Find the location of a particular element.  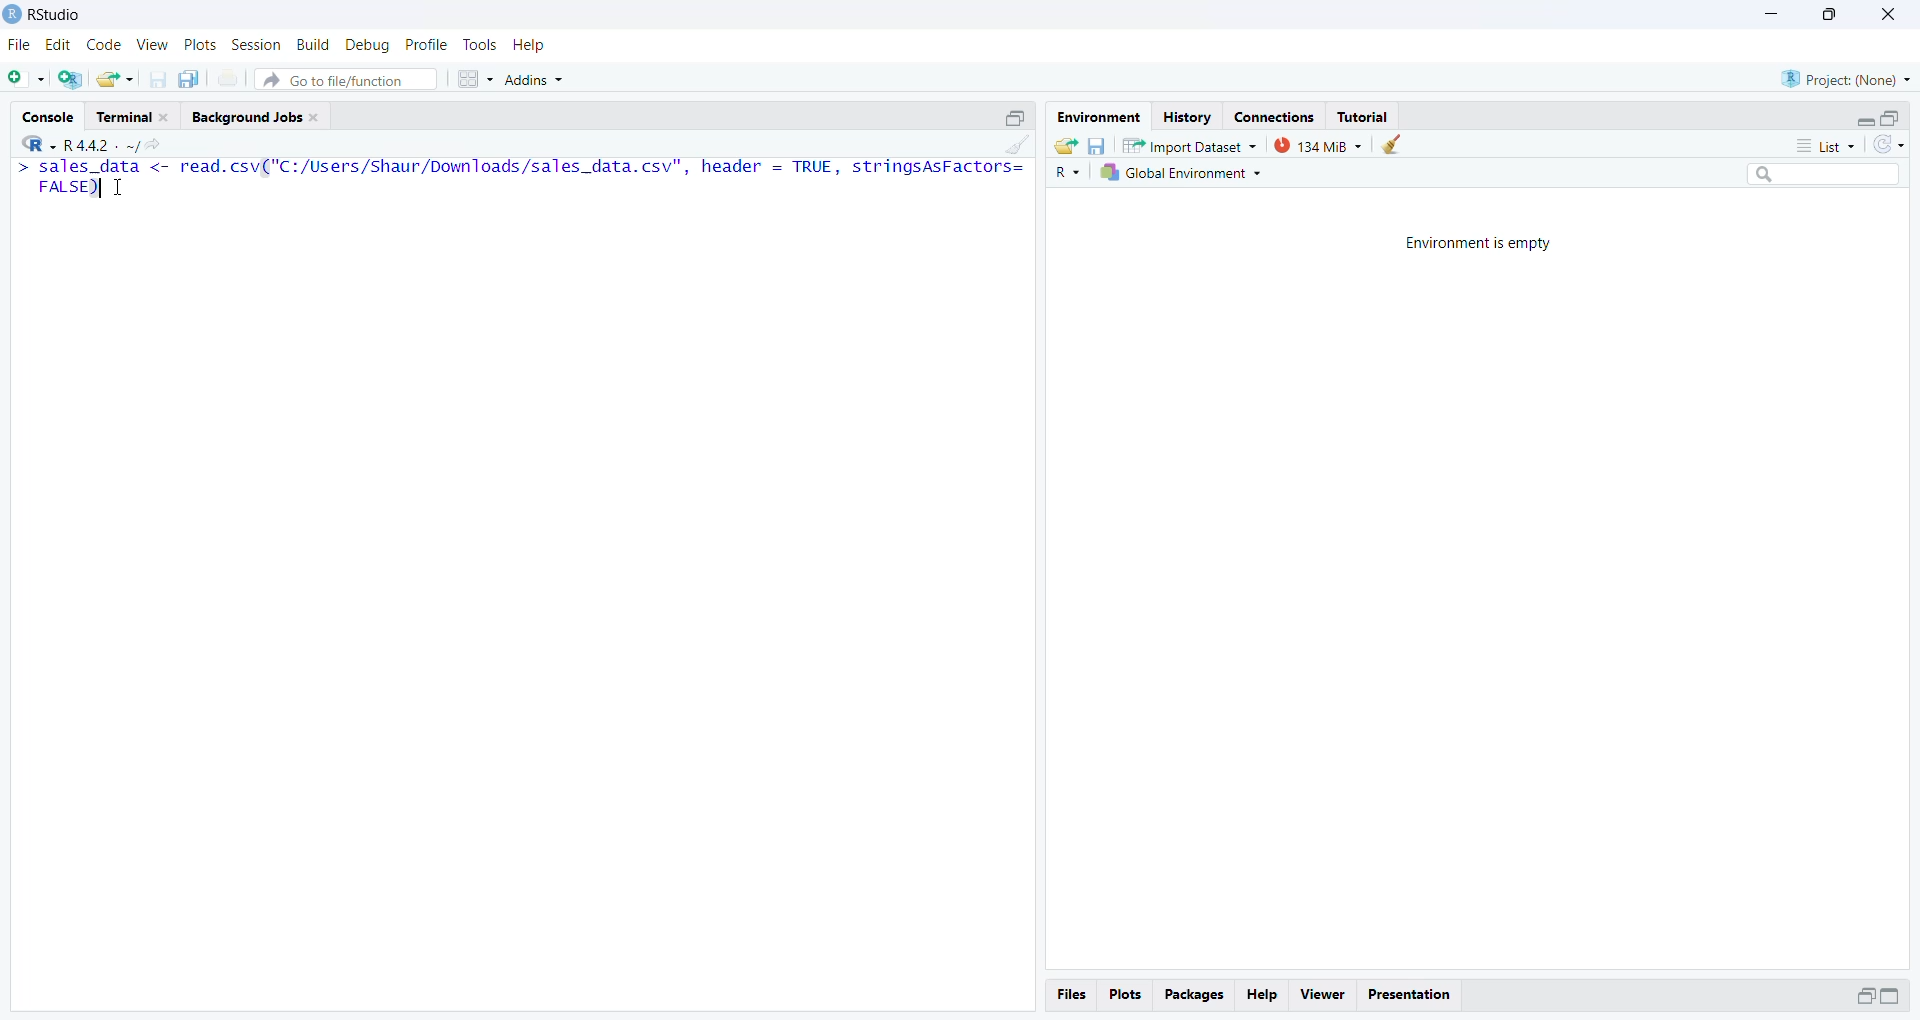

File is located at coordinates (19, 47).